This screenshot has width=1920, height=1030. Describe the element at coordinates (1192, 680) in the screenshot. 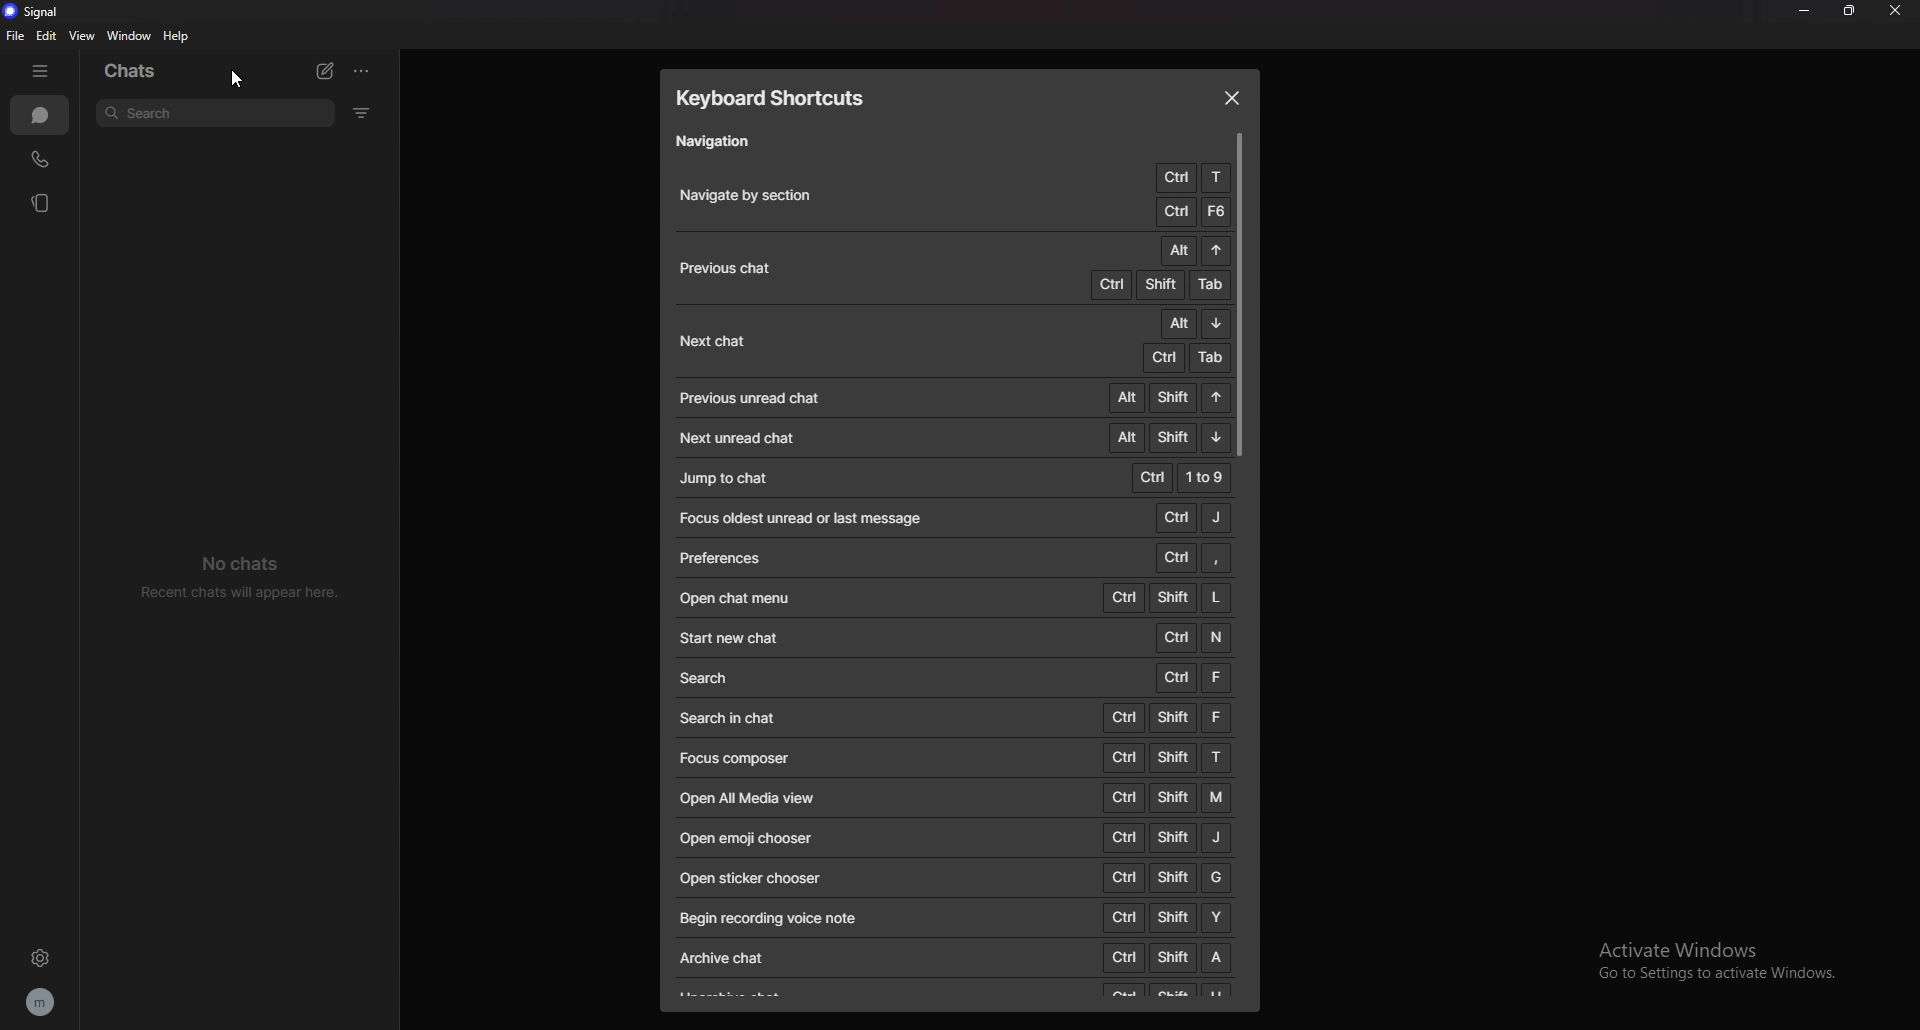

I see `CTRL + F` at that location.